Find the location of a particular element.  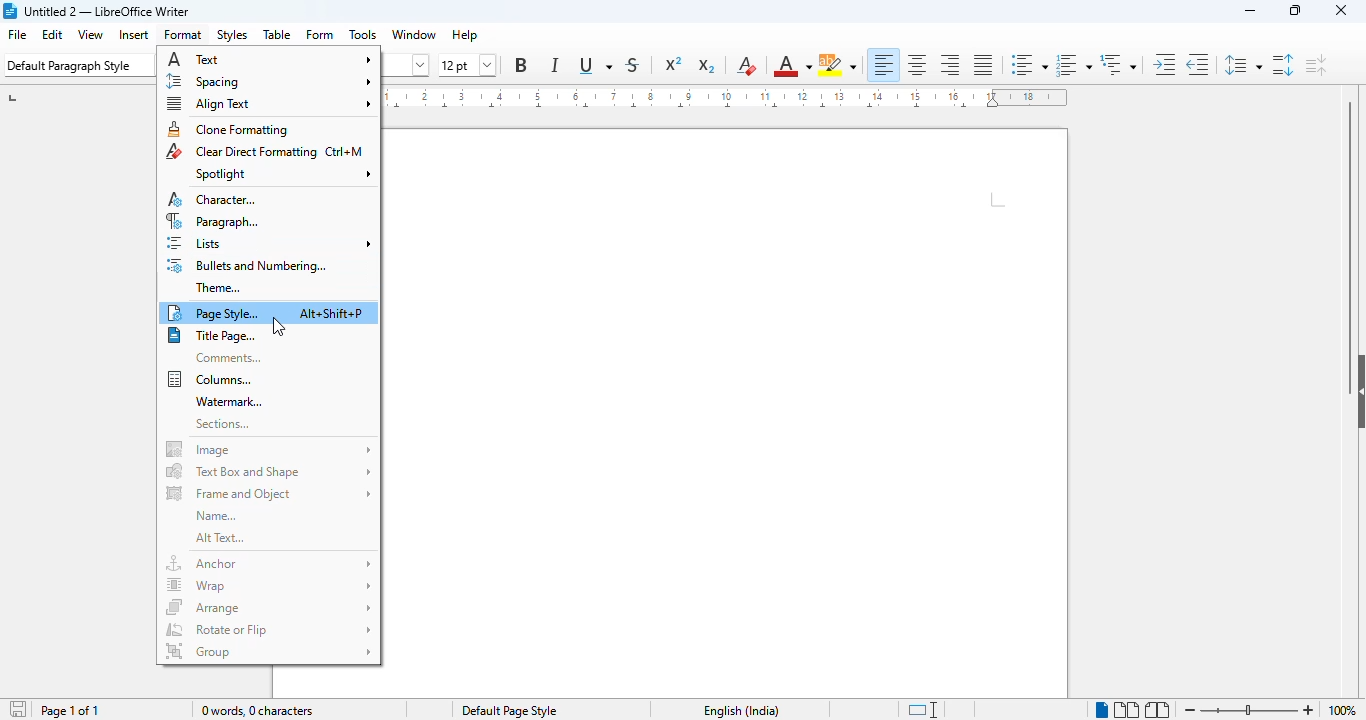

underline is located at coordinates (596, 67).